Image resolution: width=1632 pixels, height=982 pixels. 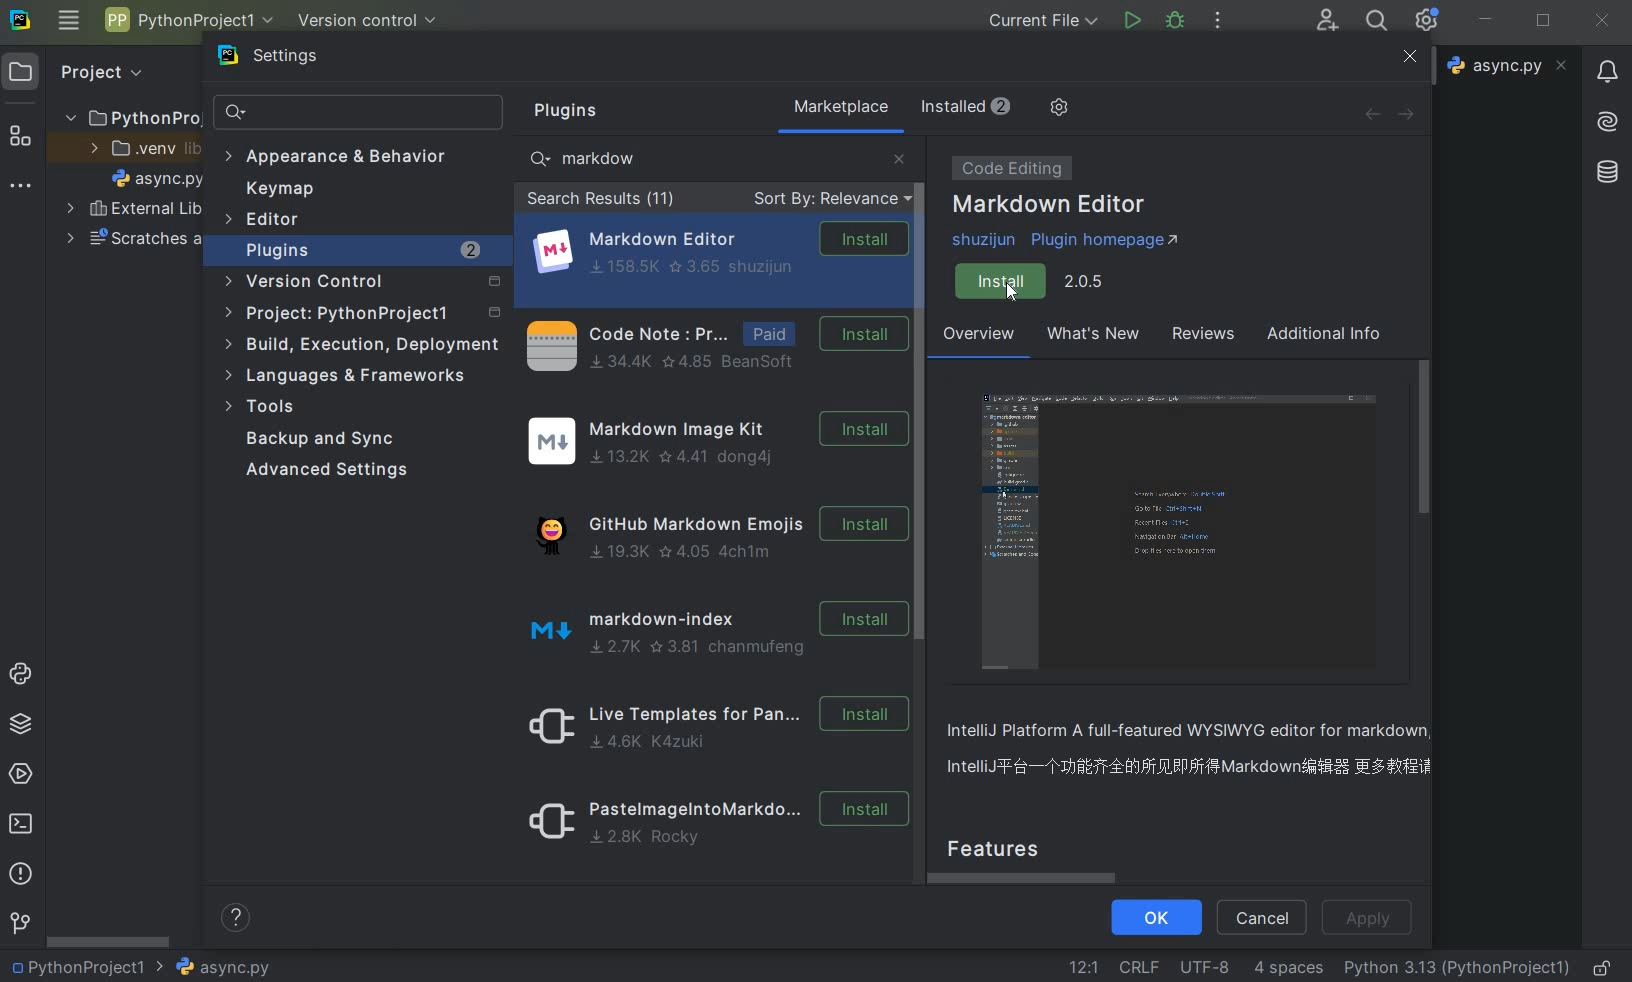 I want to click on sort by: revelance, so click(x=829, y=200).